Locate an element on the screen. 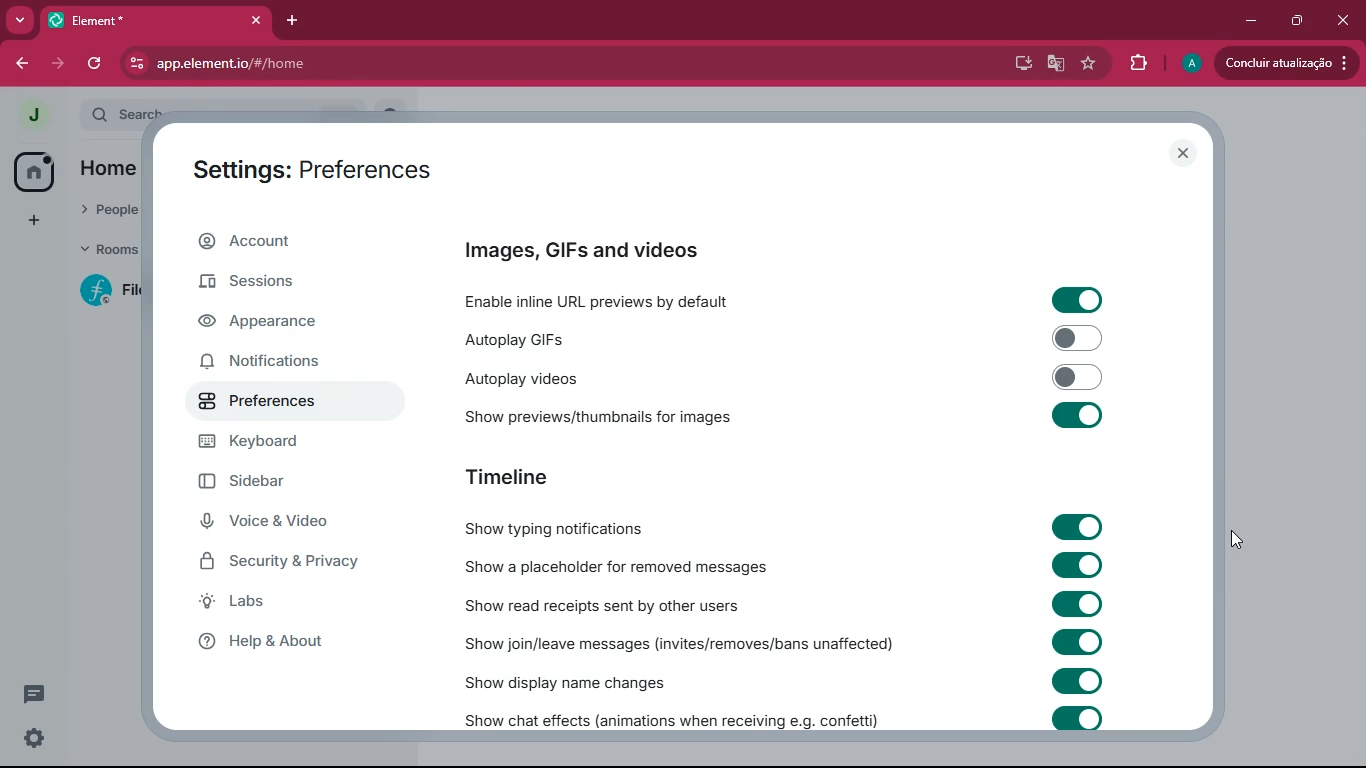  voice & video is located at coordinates (269, 520).